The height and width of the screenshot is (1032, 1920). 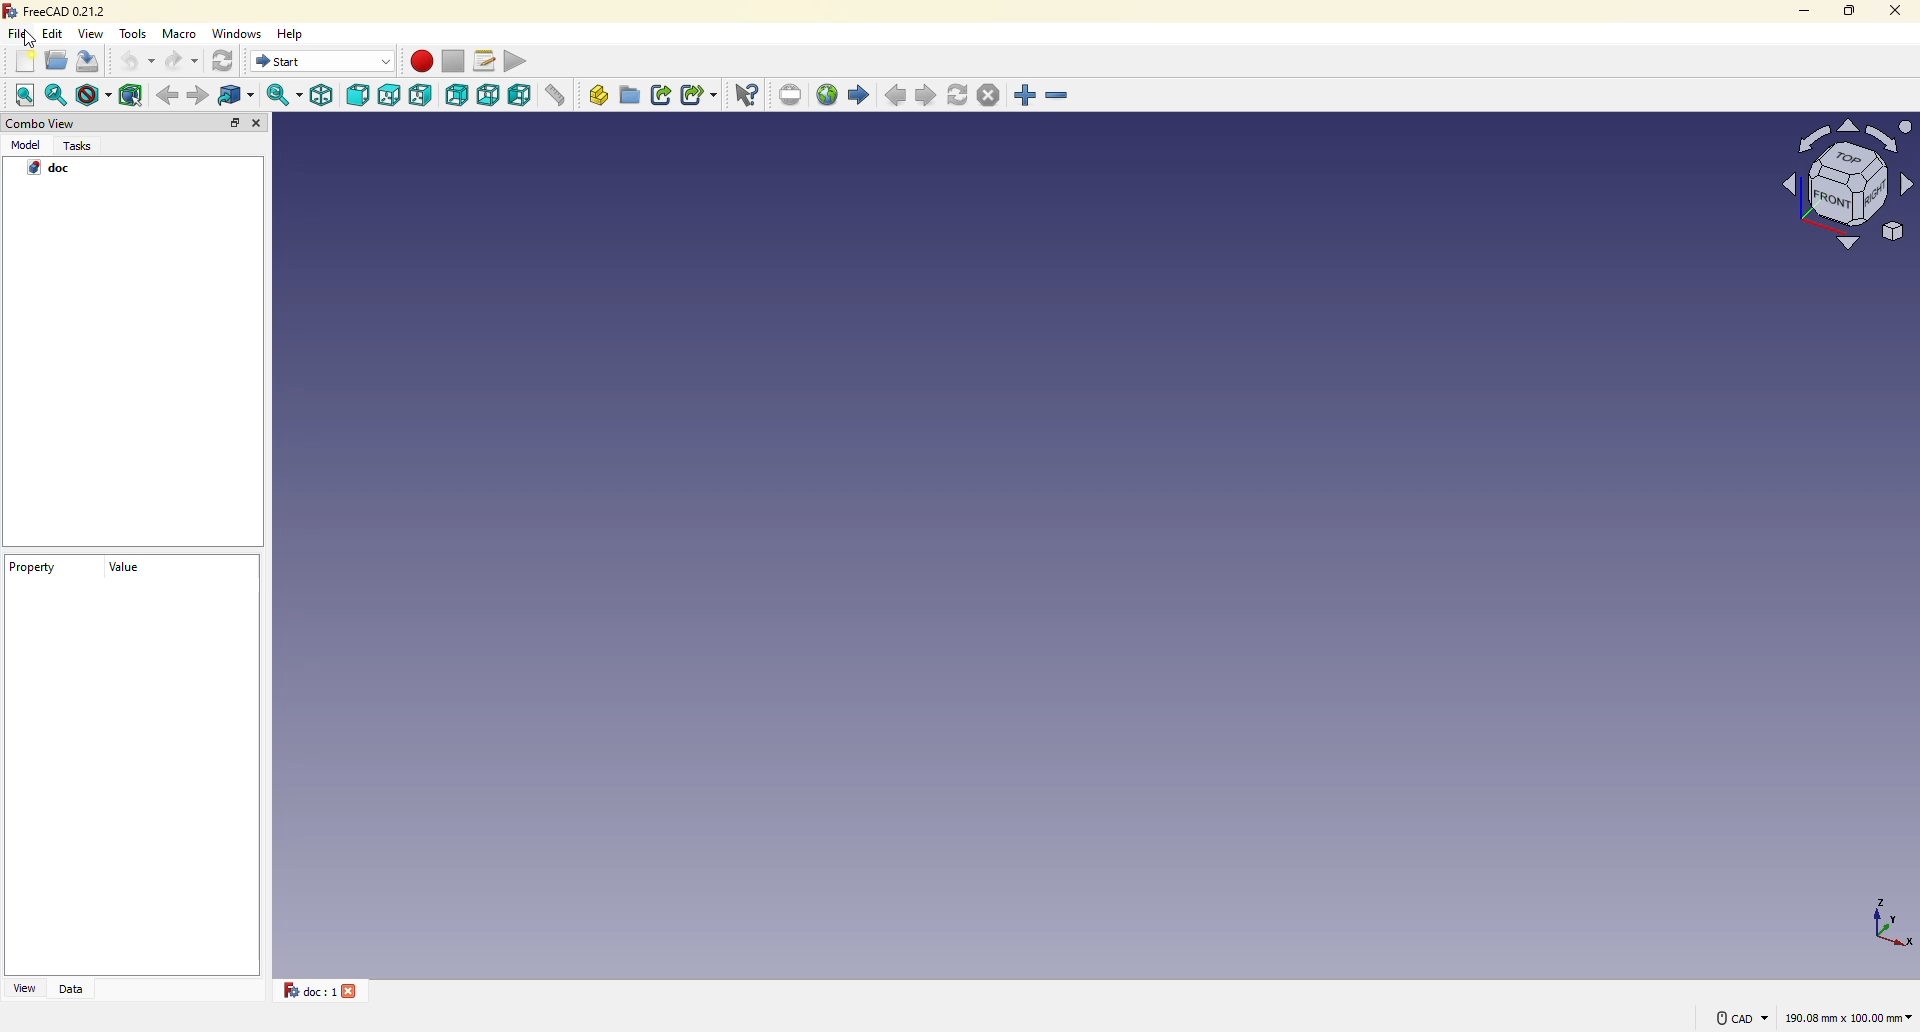 What do you see at coordinates (421, 61) in the screenshot?
I see `macro recording` at bounding box center [421, 61].